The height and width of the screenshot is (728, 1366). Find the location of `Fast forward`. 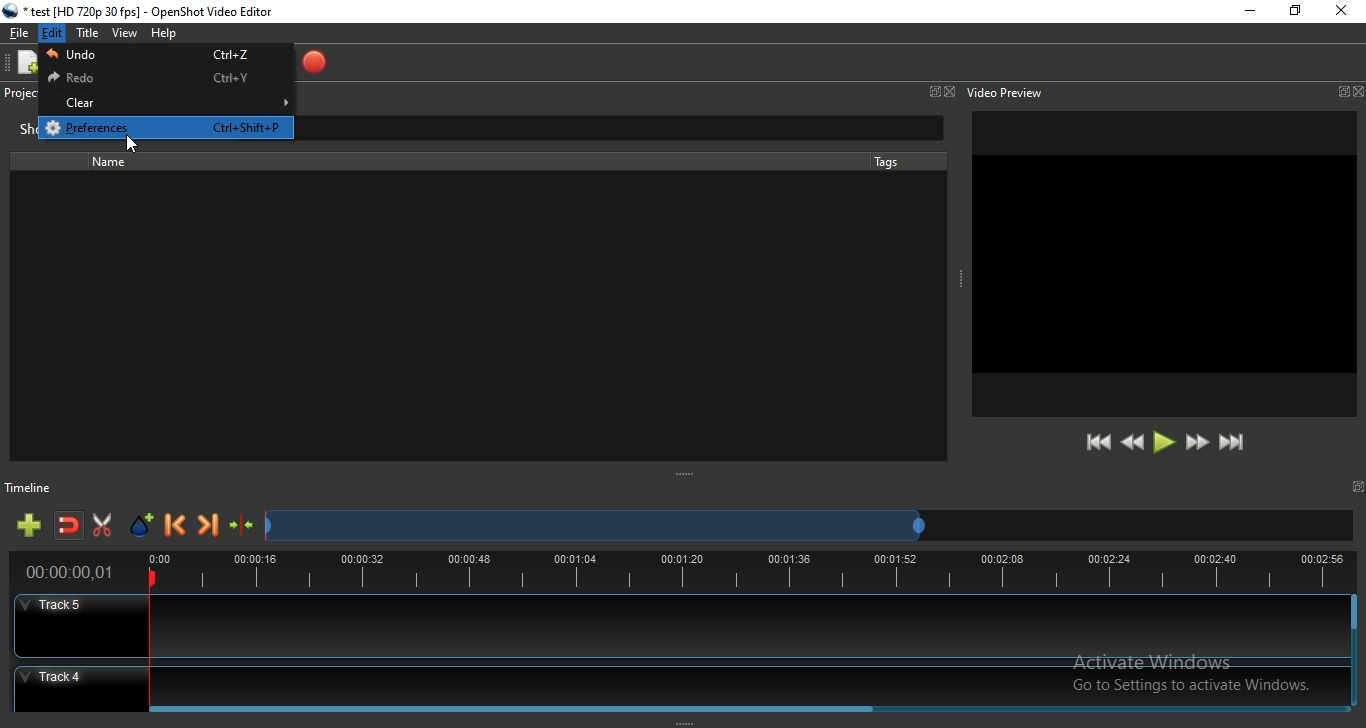

Fast forward is located at coordinates (1197, 444).